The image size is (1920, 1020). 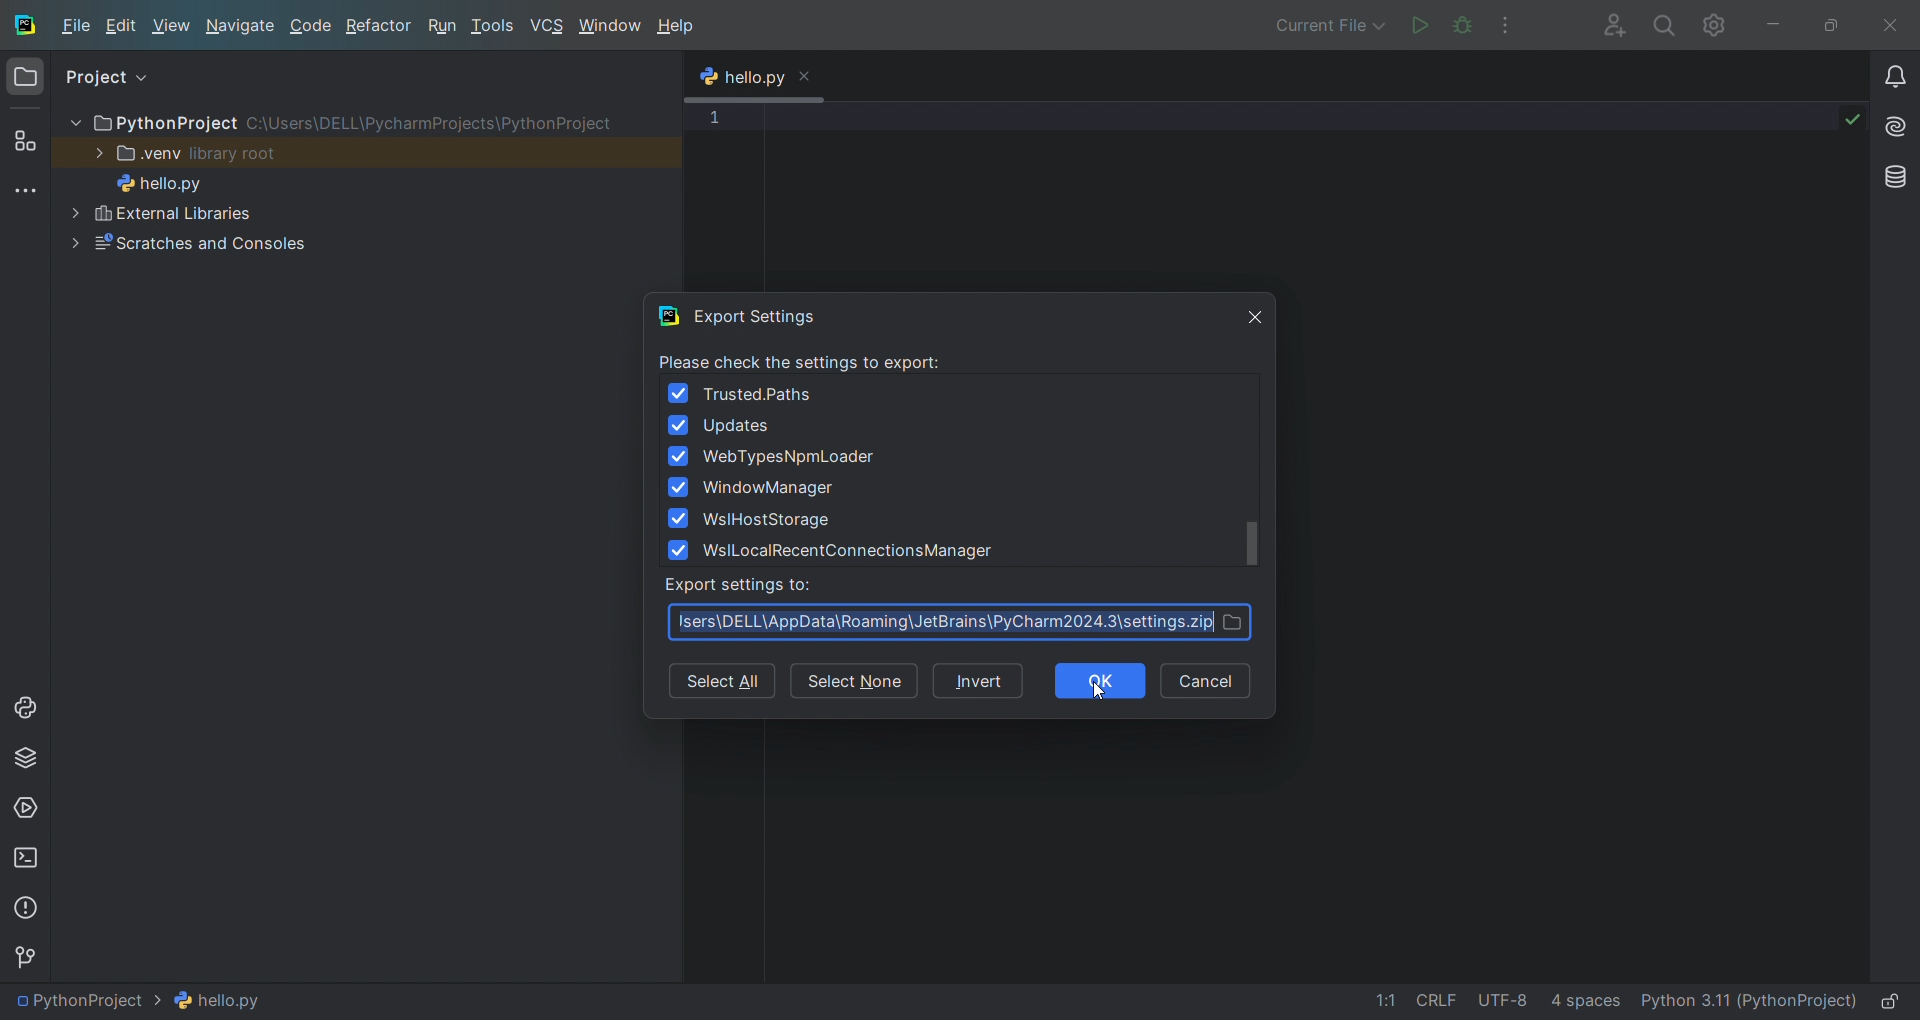 I want to click on WebTypesNpmLoader, so click(x=790, y=458).